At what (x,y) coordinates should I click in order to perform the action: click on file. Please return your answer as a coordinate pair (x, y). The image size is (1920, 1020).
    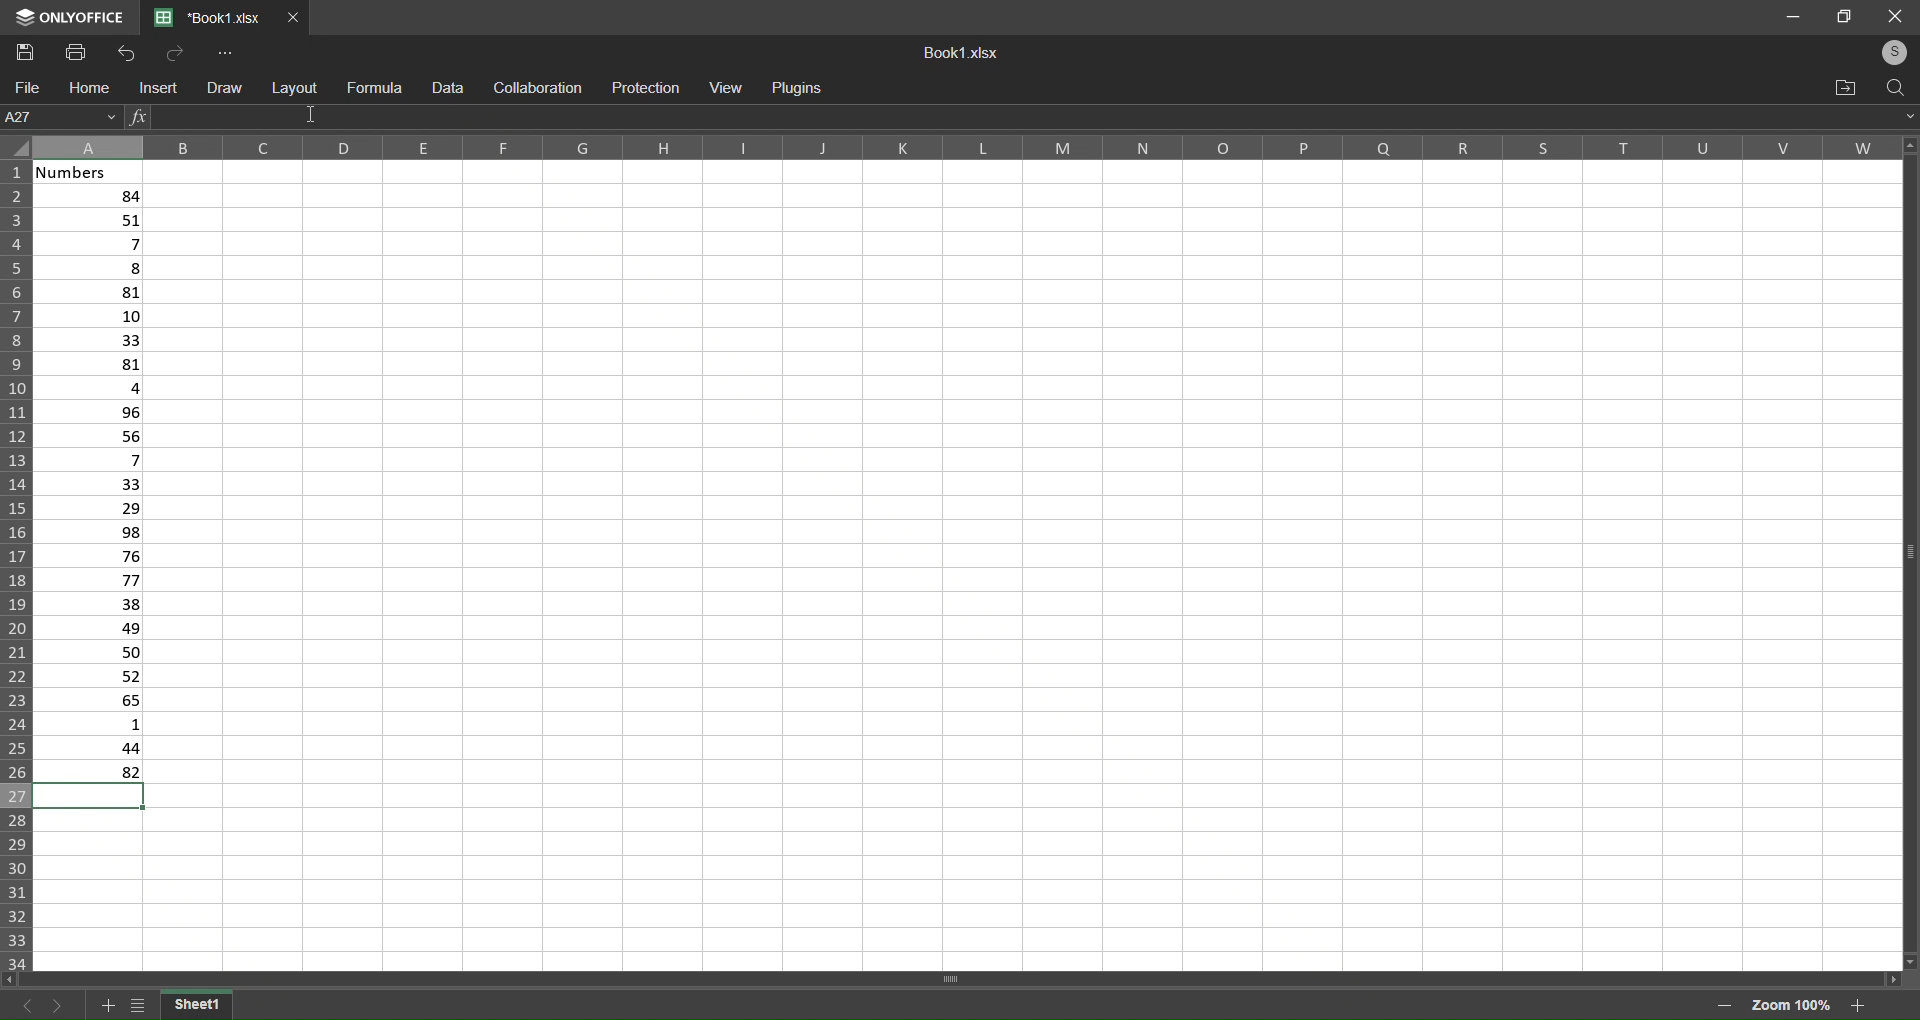
    Looking at the image, I should click on (28, 88).